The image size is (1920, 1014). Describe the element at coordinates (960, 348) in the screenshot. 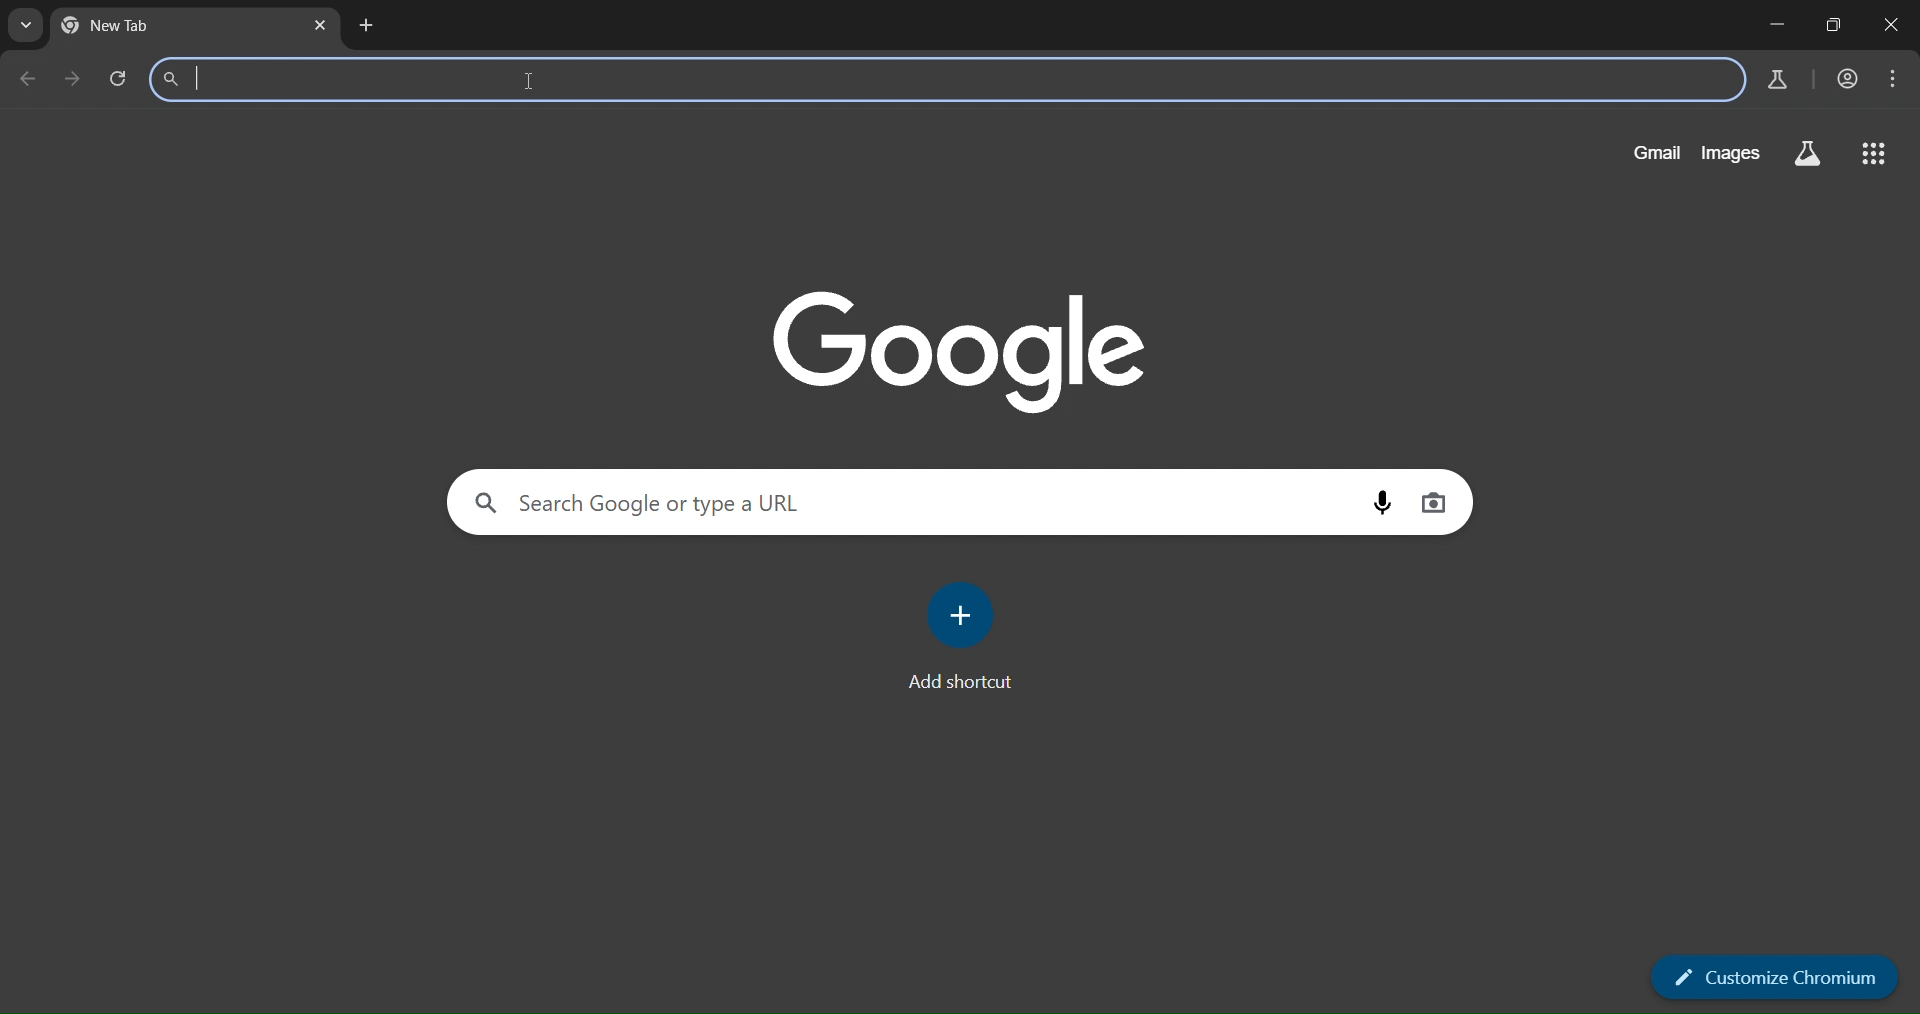

I see `image` at that location.